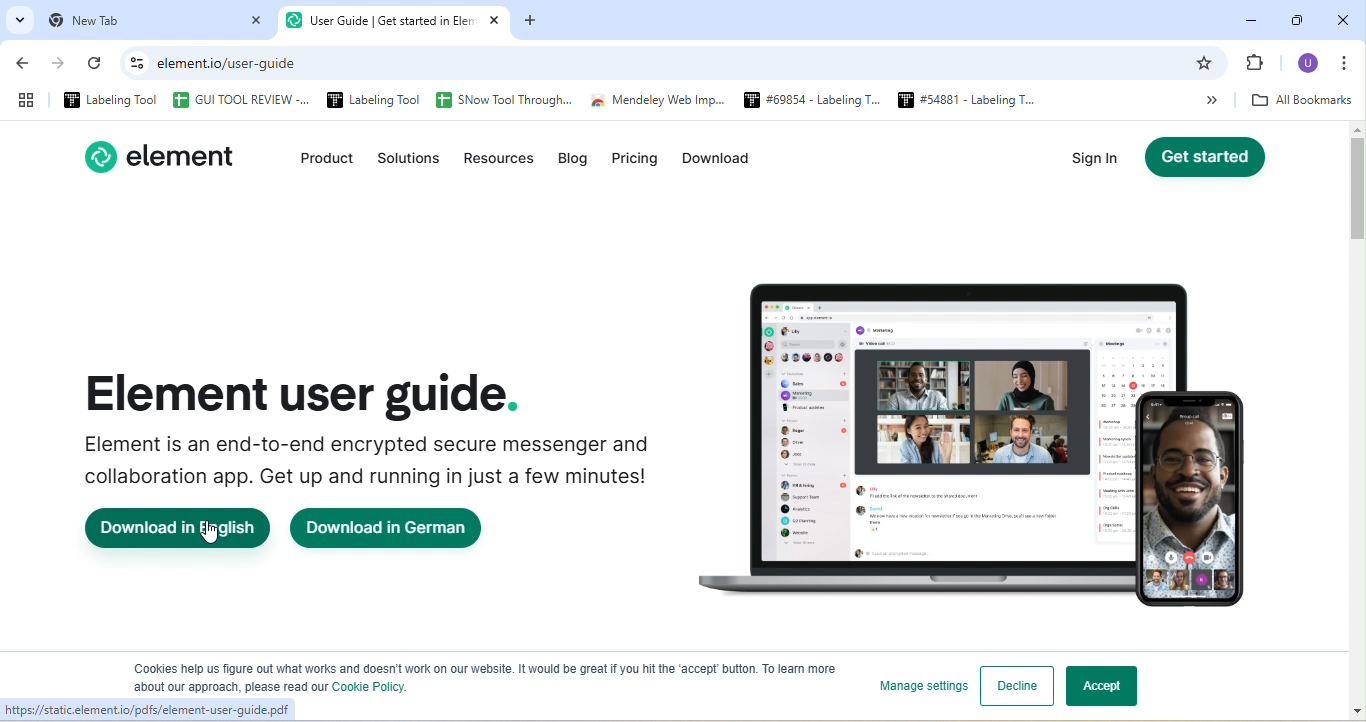 The height and width of the screenshot is (722, 1366). I want to click on SNow Tool Through..., so click(504, 101).